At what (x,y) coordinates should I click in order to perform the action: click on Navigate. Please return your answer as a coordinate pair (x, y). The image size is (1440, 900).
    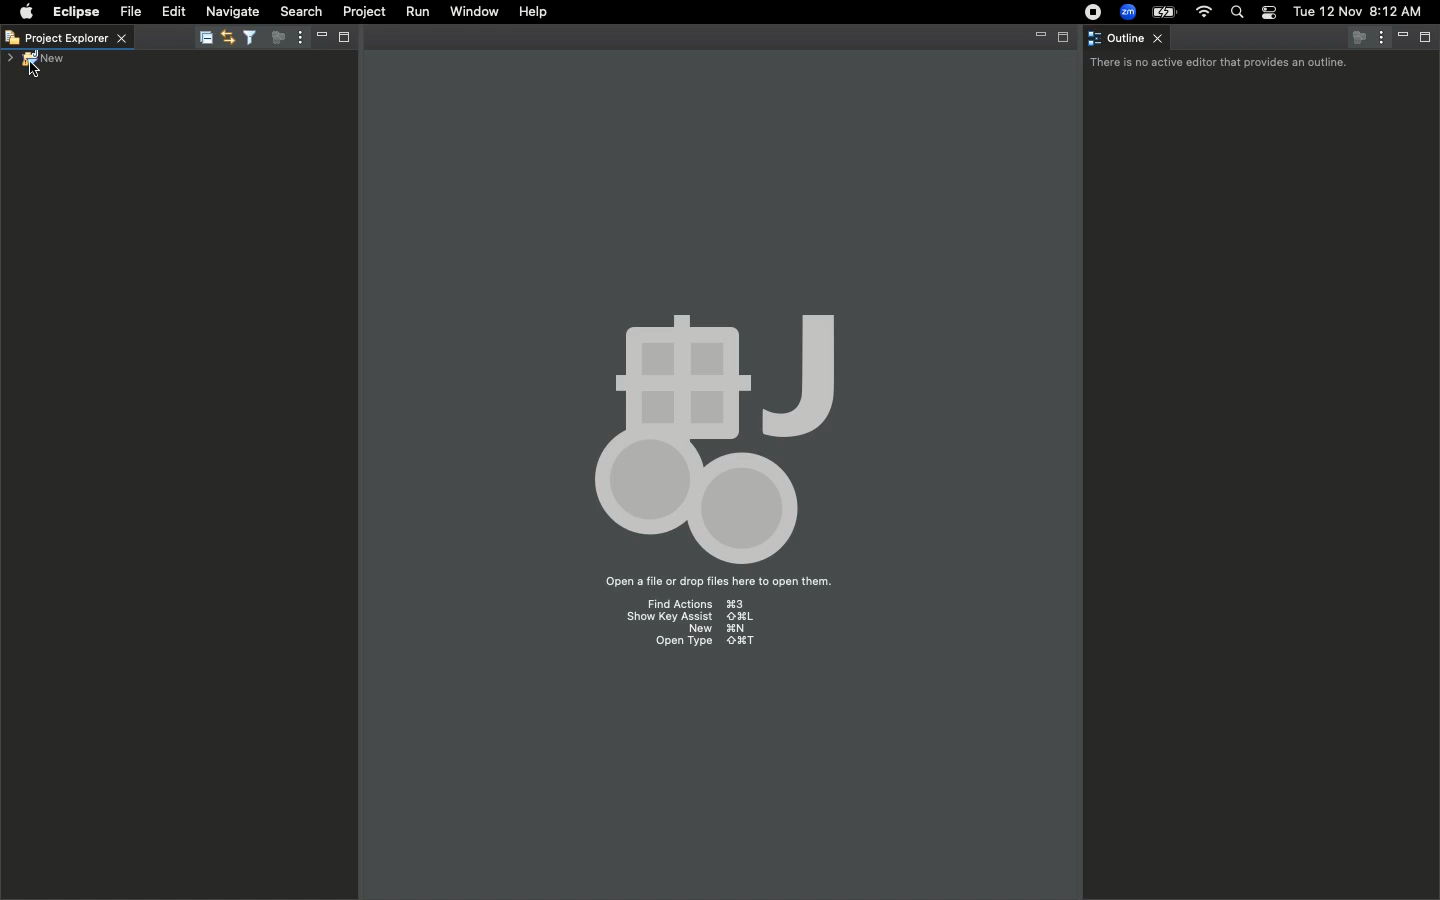
    Looking at the image, I should click on (230, 12).